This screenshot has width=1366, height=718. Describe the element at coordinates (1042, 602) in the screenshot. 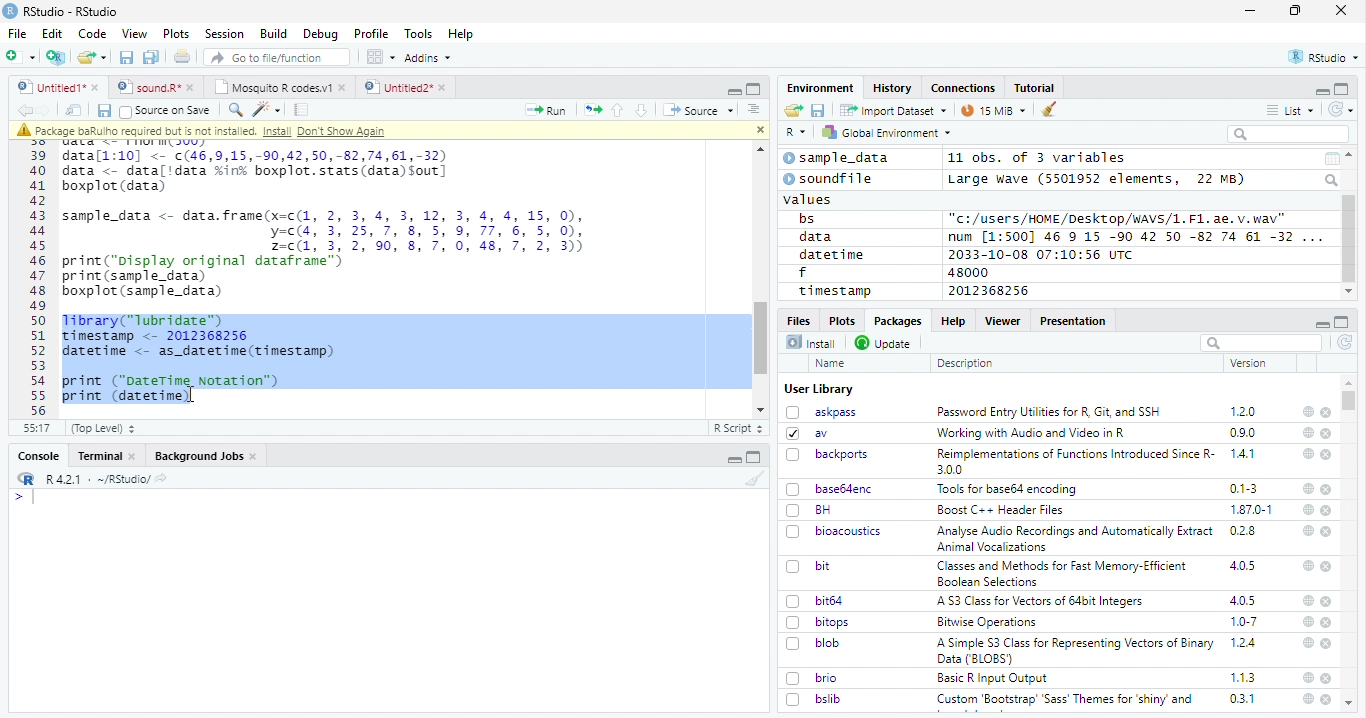

I see `A S3 Class for Vectors of 64bit Integers` at that location.